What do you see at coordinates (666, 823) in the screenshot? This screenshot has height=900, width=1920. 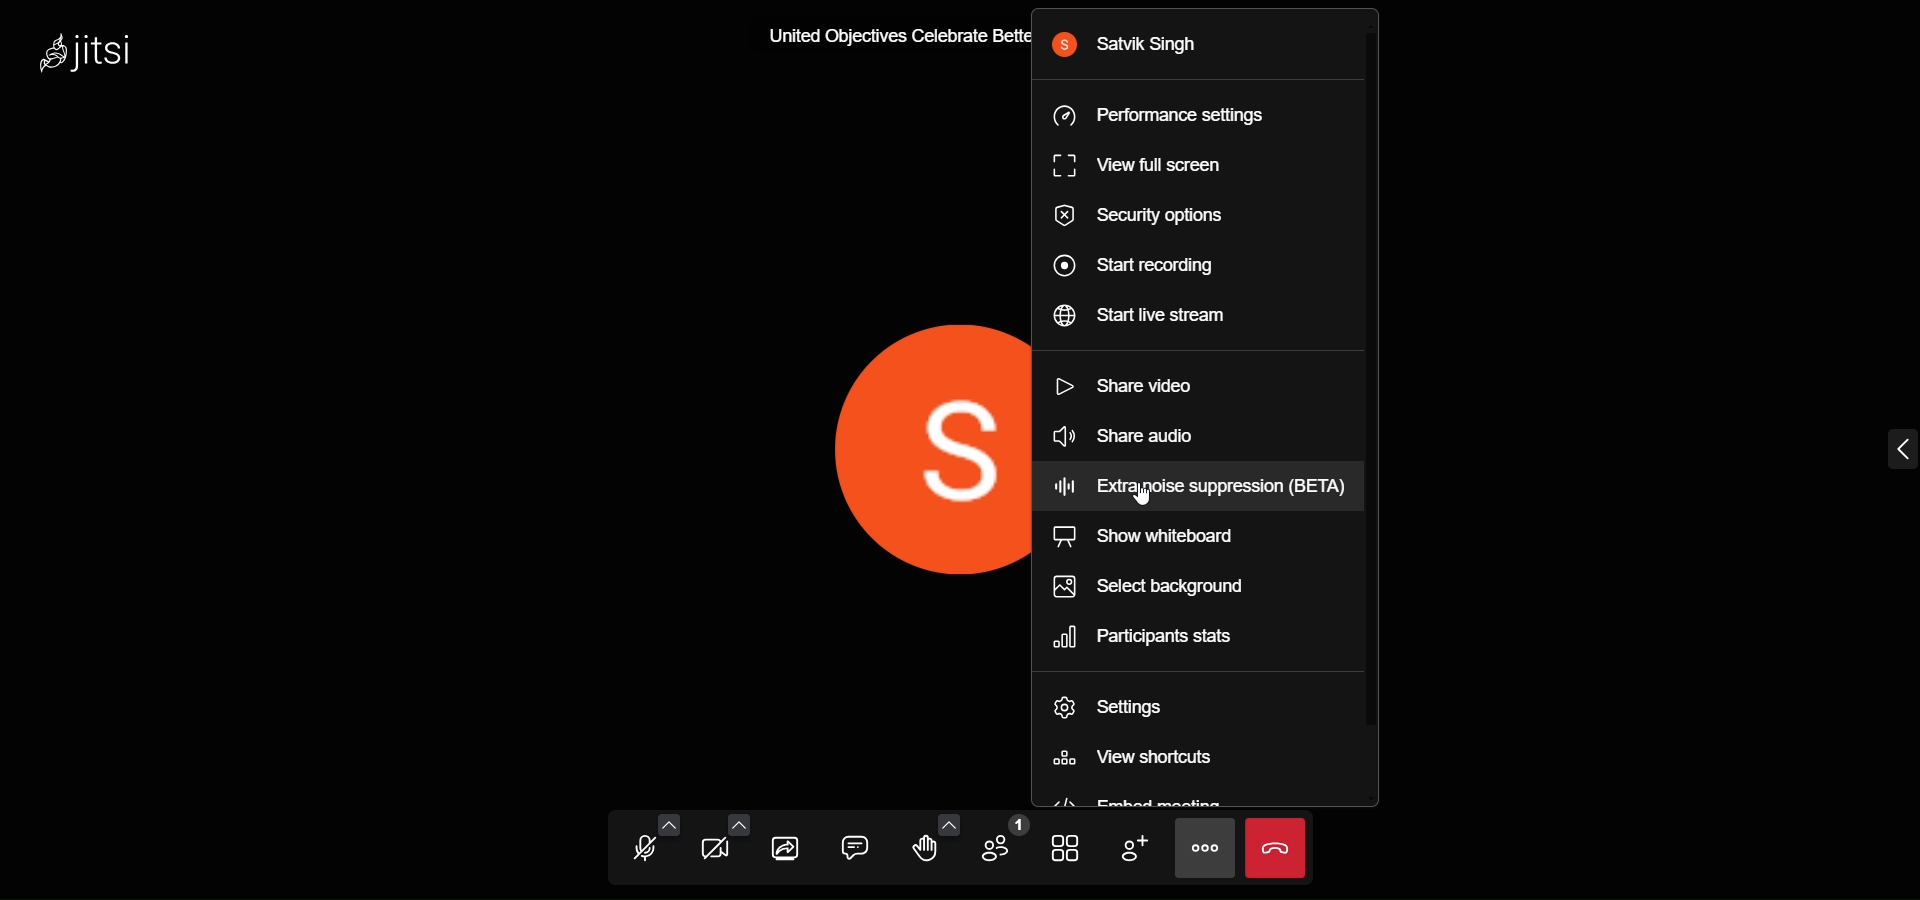 I see `more audio option` at bounding box center [666, 823].